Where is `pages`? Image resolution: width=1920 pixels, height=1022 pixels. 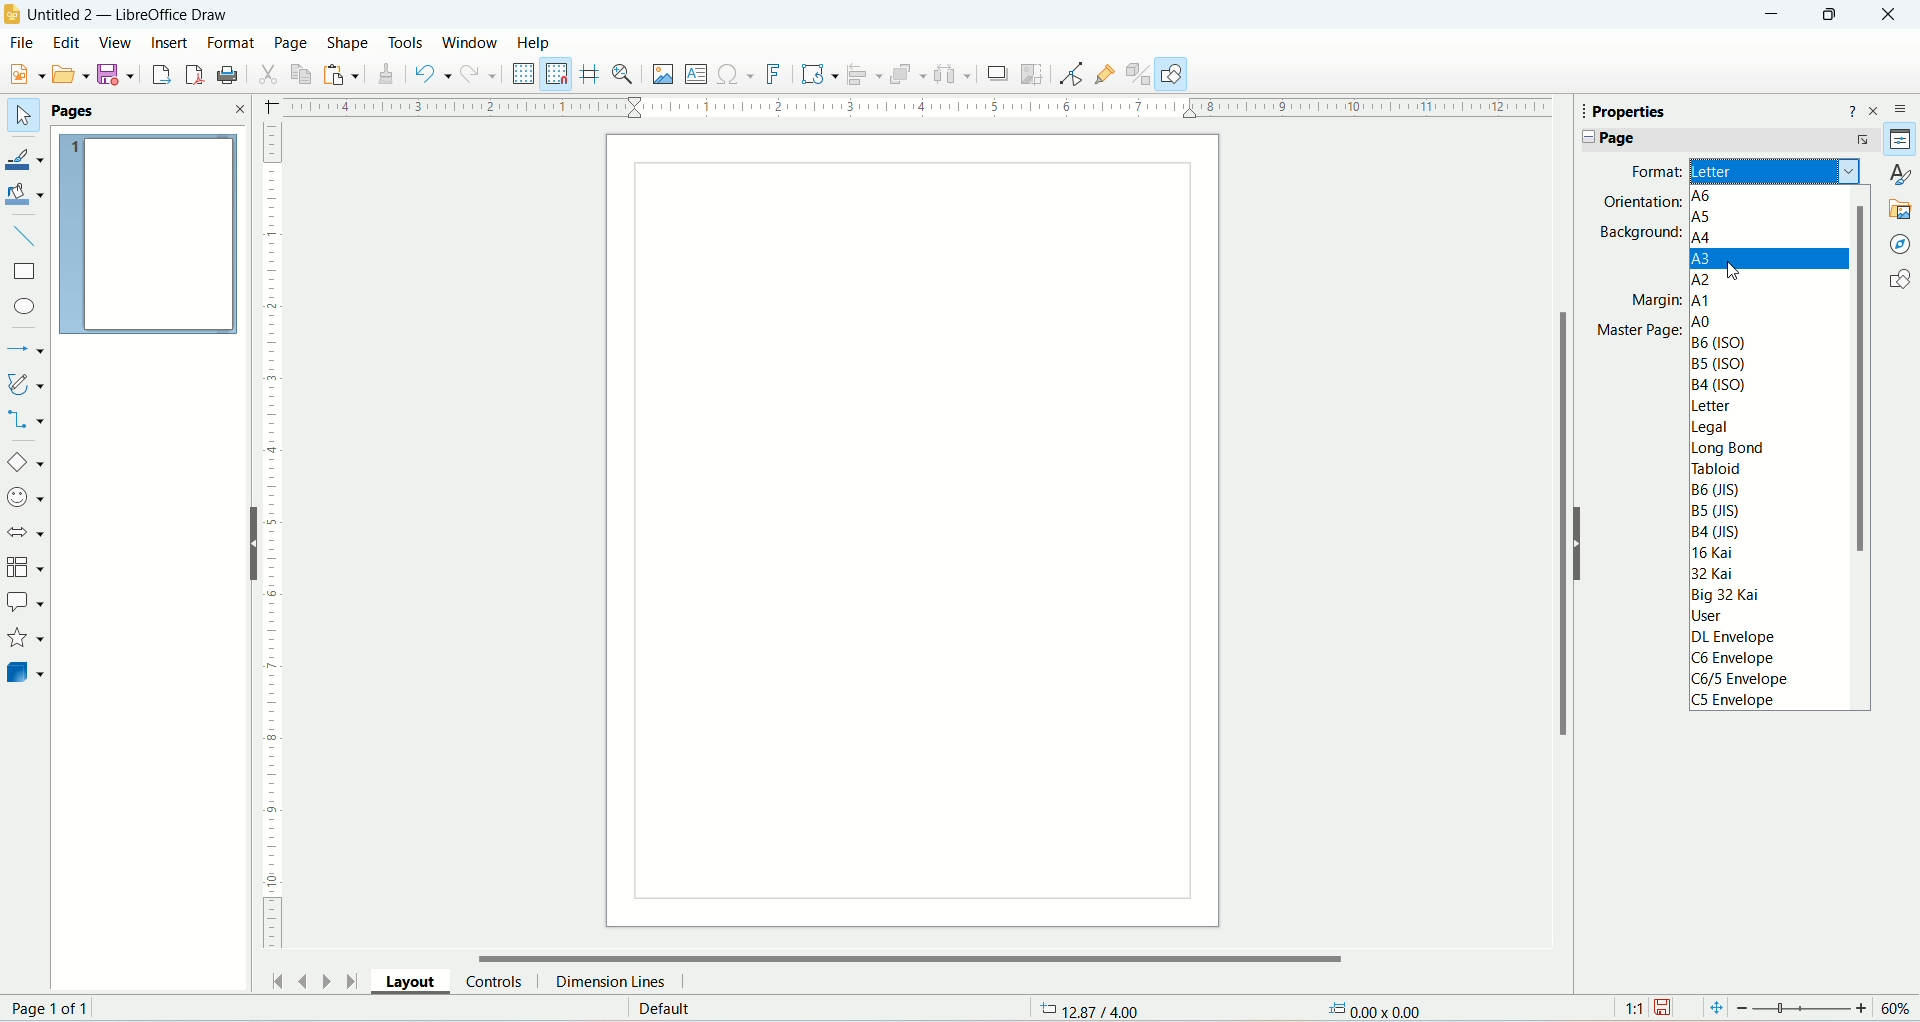
pages is located at coordinates (149, 234).